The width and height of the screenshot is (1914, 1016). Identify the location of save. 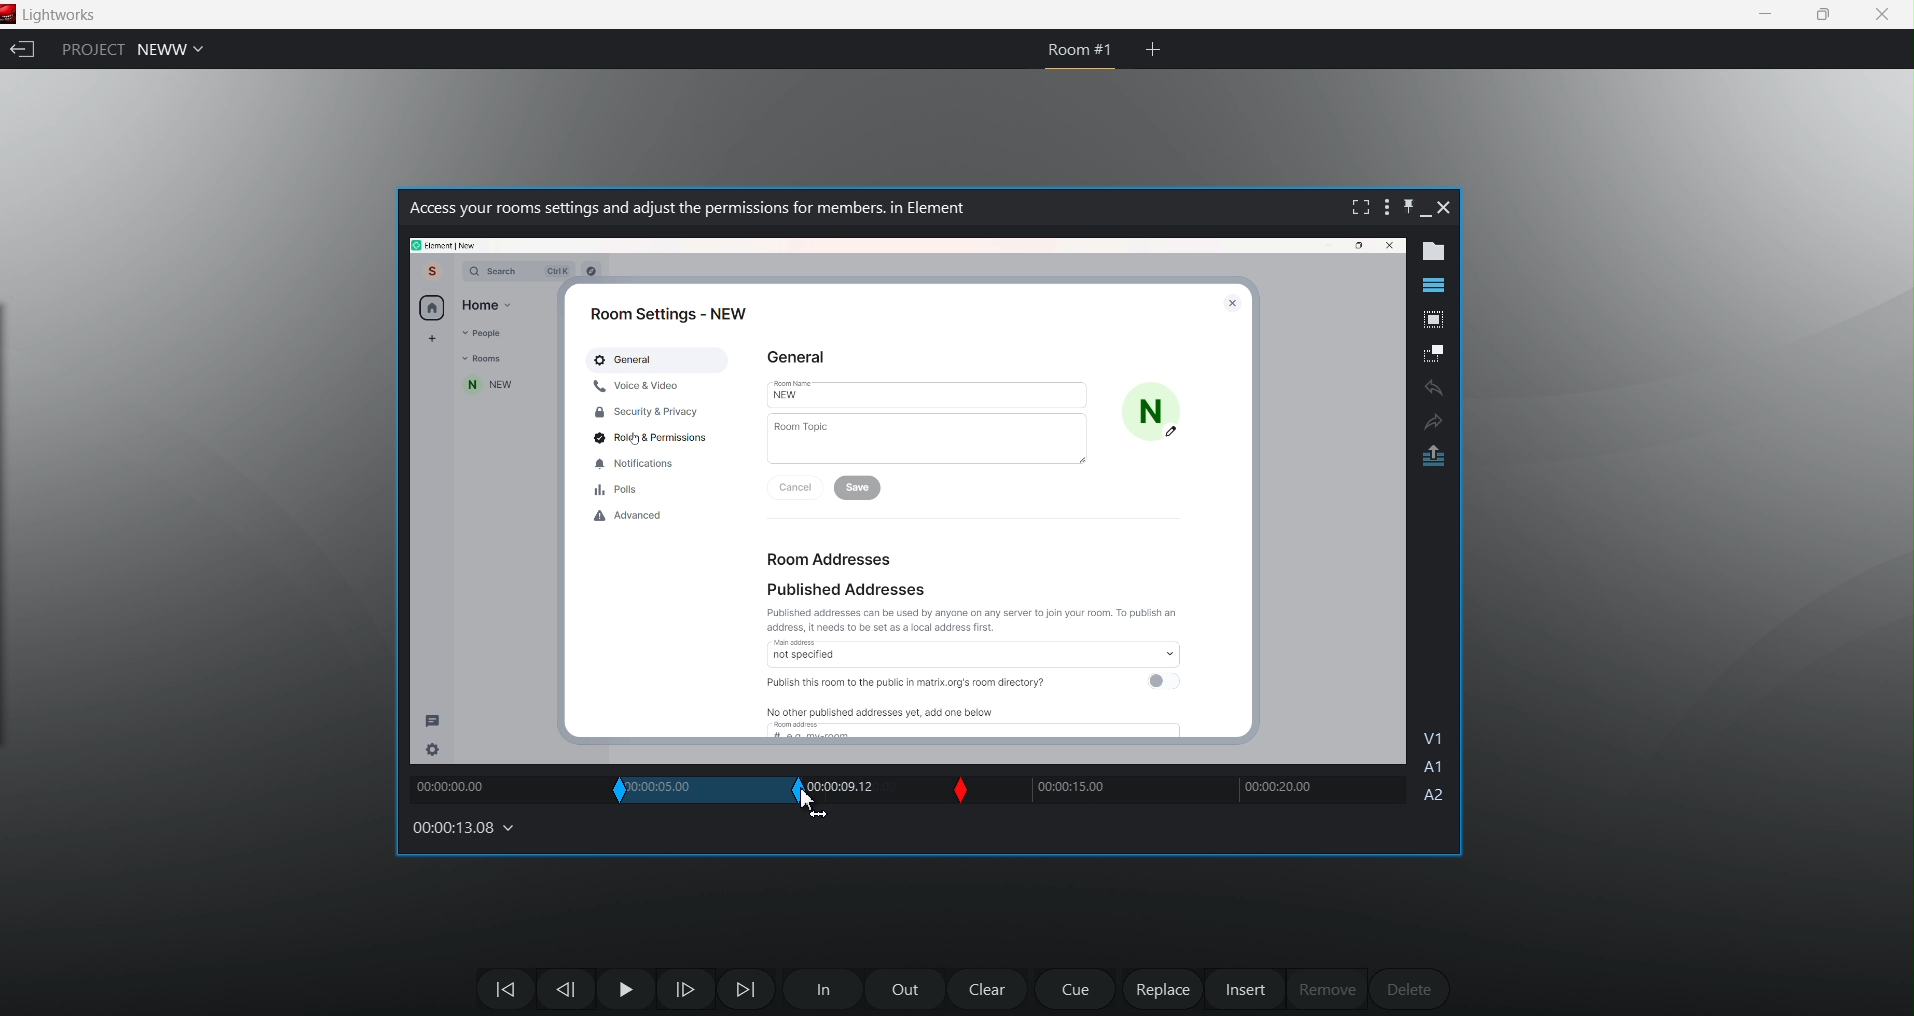
(863, 488).